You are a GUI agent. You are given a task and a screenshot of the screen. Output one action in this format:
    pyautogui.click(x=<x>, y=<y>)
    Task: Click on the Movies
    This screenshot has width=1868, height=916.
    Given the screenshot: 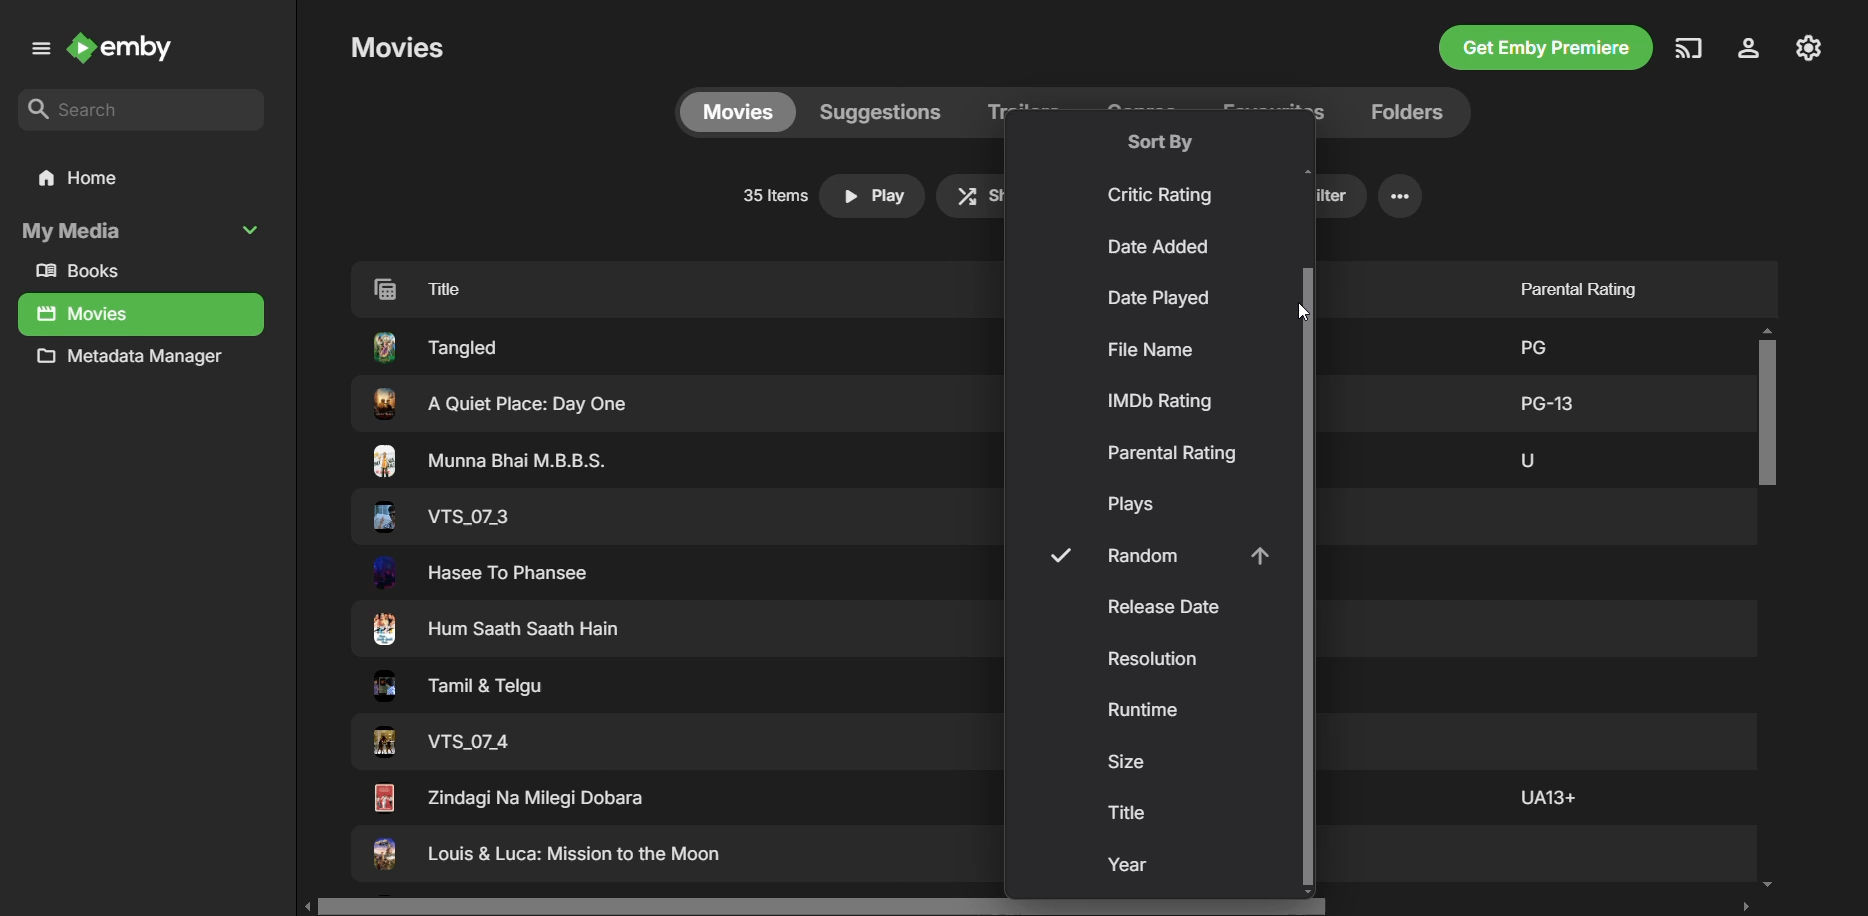 What is the action you would take?
    pyautogui.click(x=736, y=111)
    